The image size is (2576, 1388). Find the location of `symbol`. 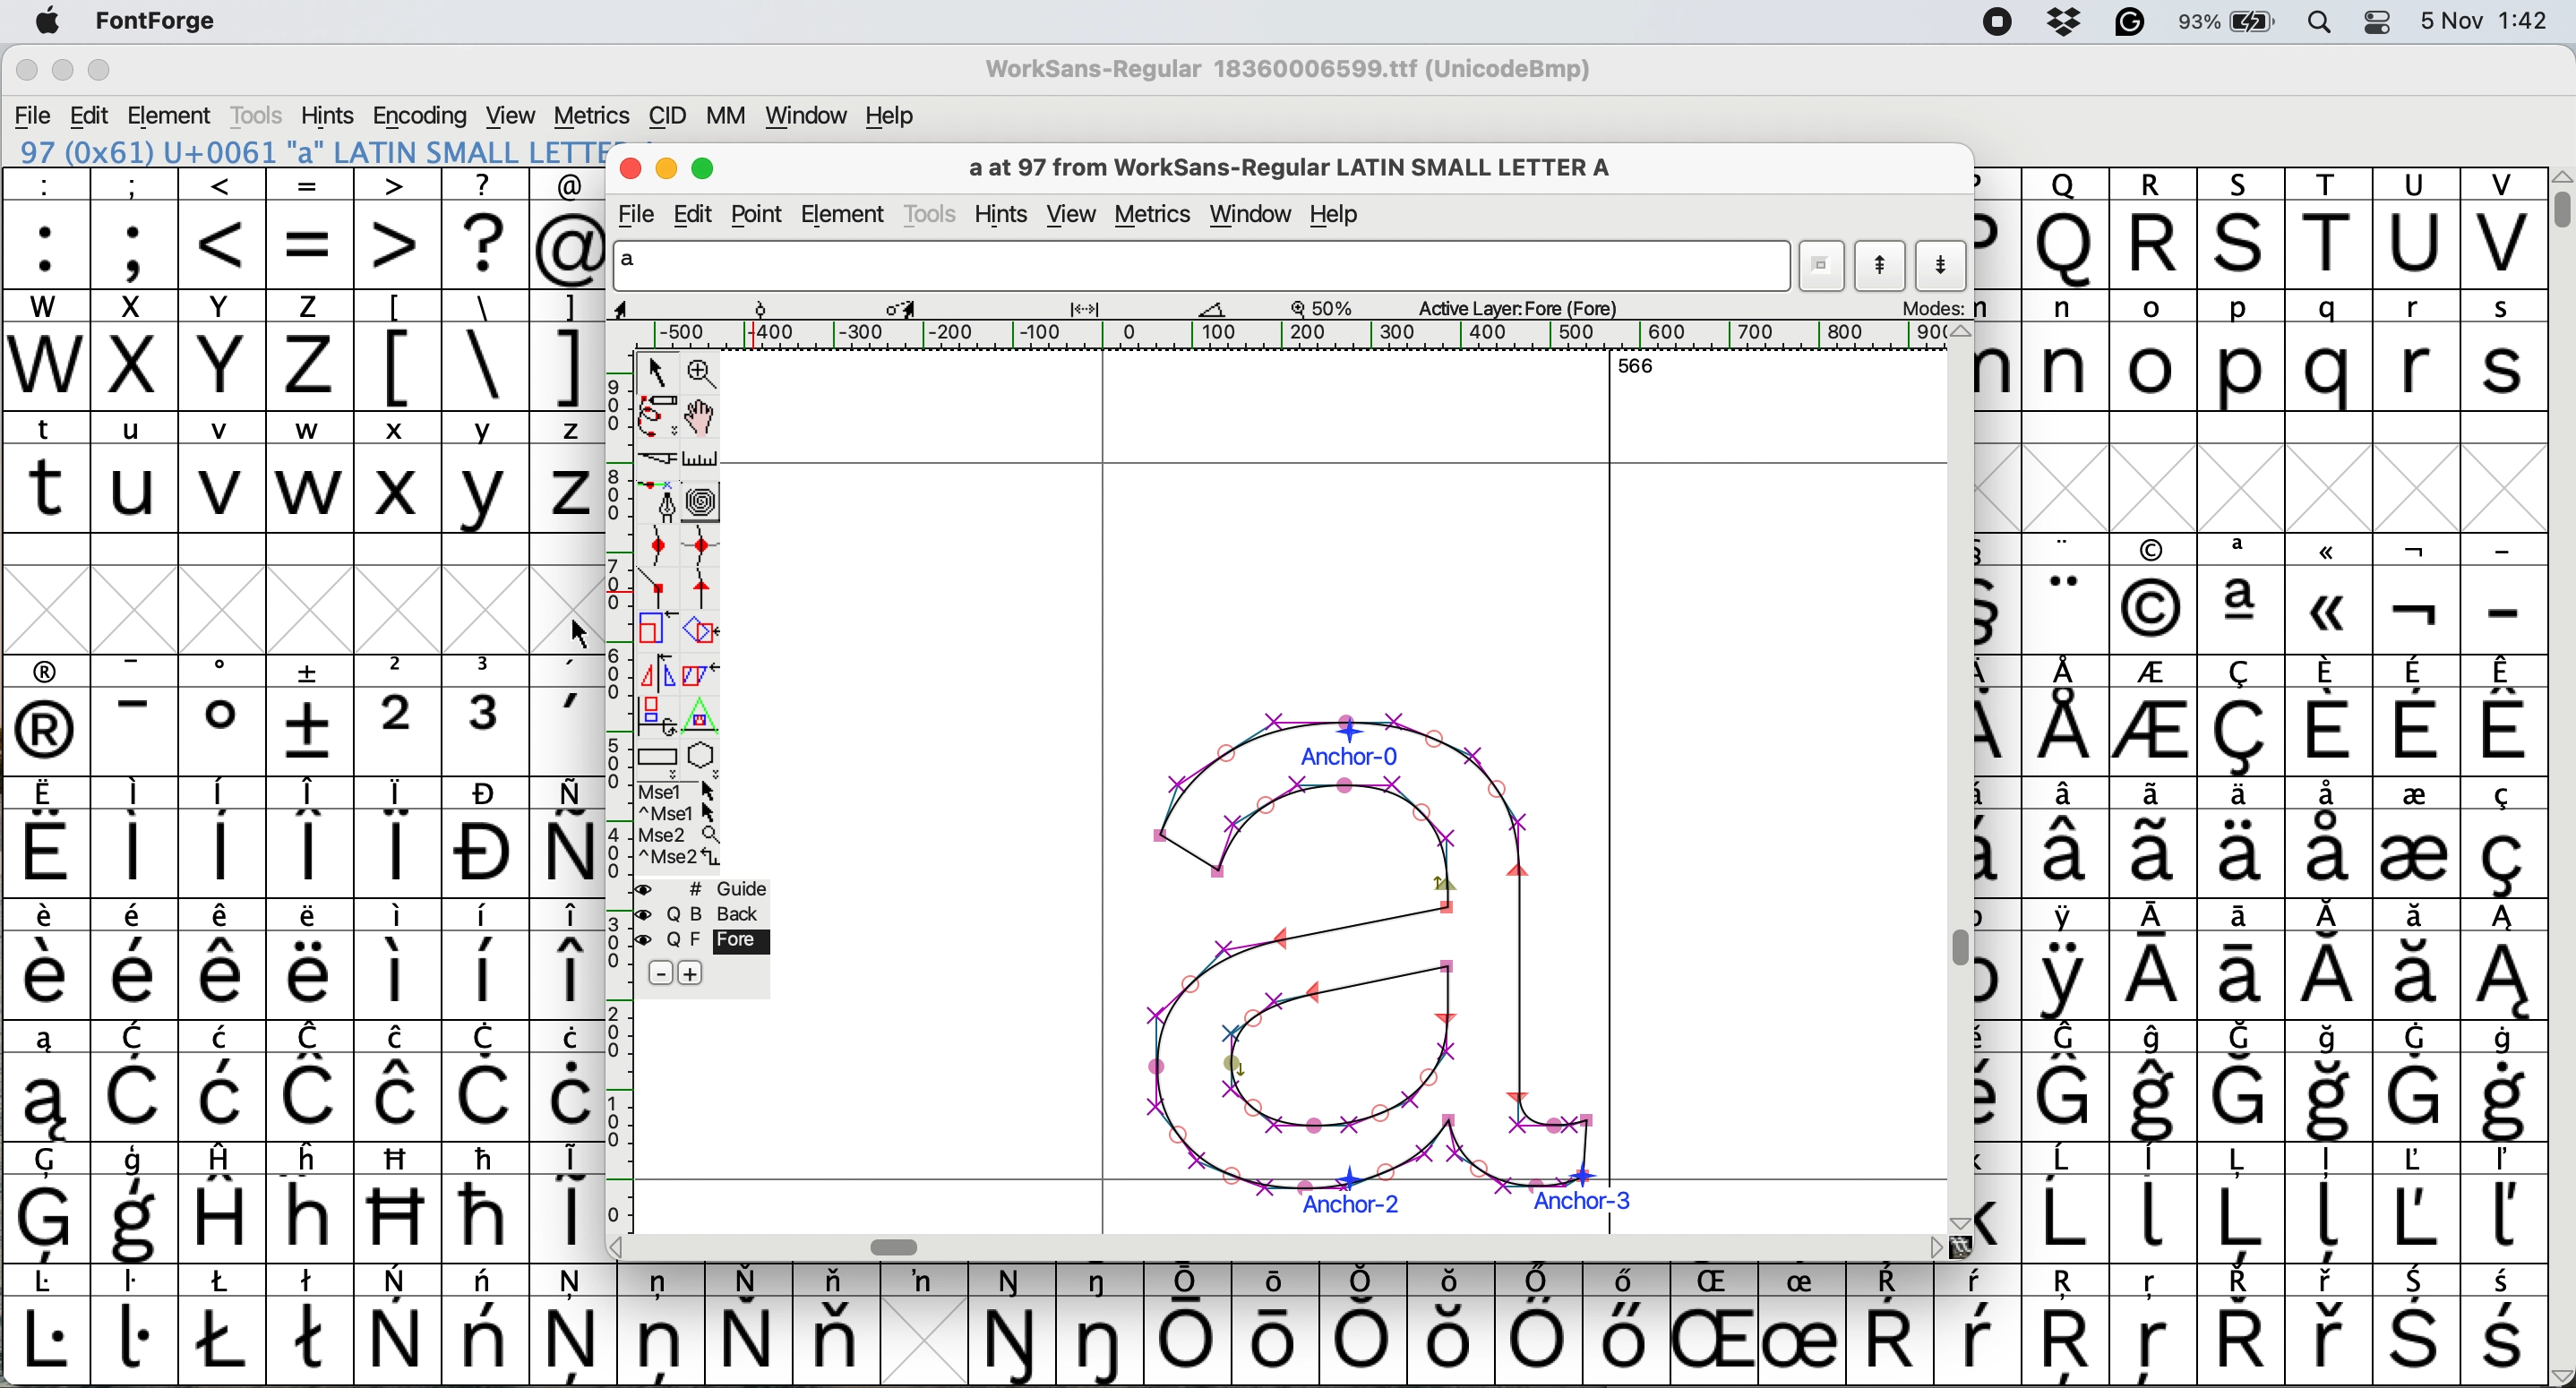

symbol is located at coordinates (2334, 1083).